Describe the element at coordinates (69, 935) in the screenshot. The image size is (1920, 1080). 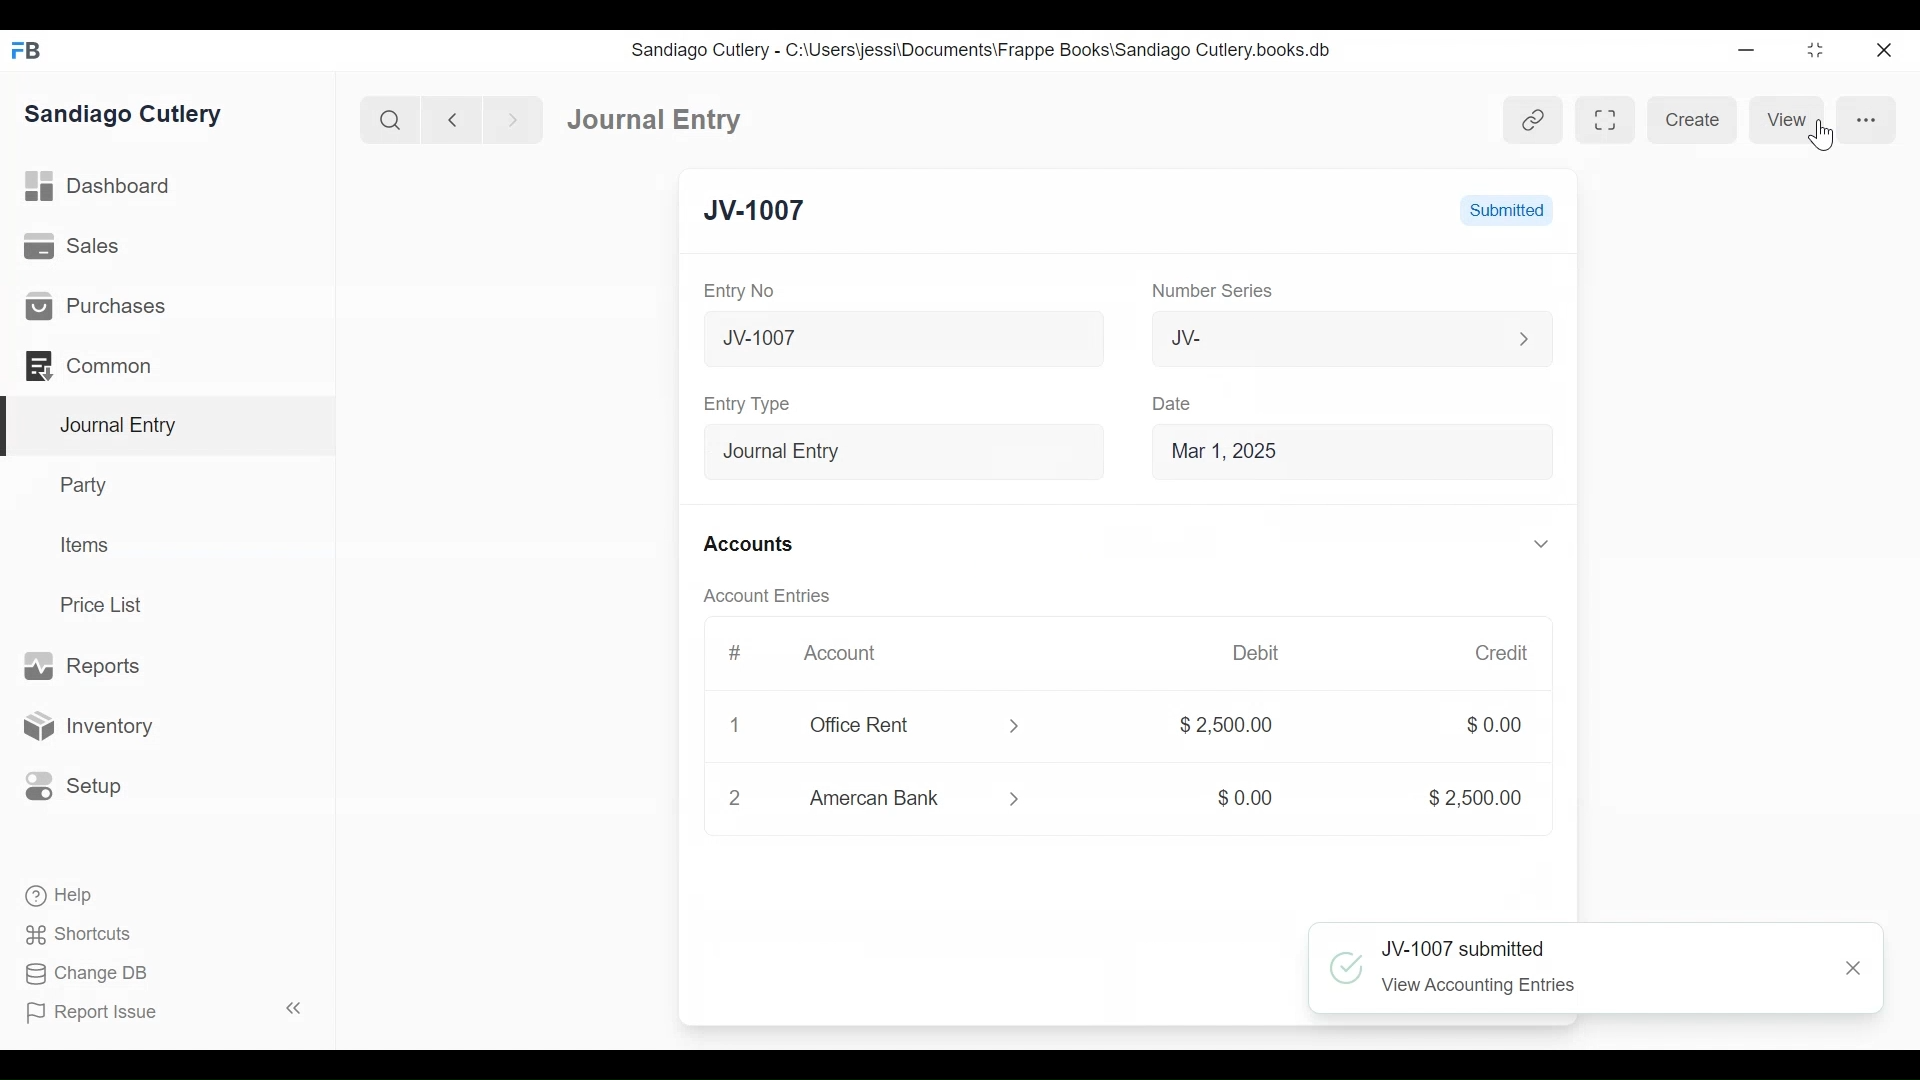
I see `Shortcuts` at that location.